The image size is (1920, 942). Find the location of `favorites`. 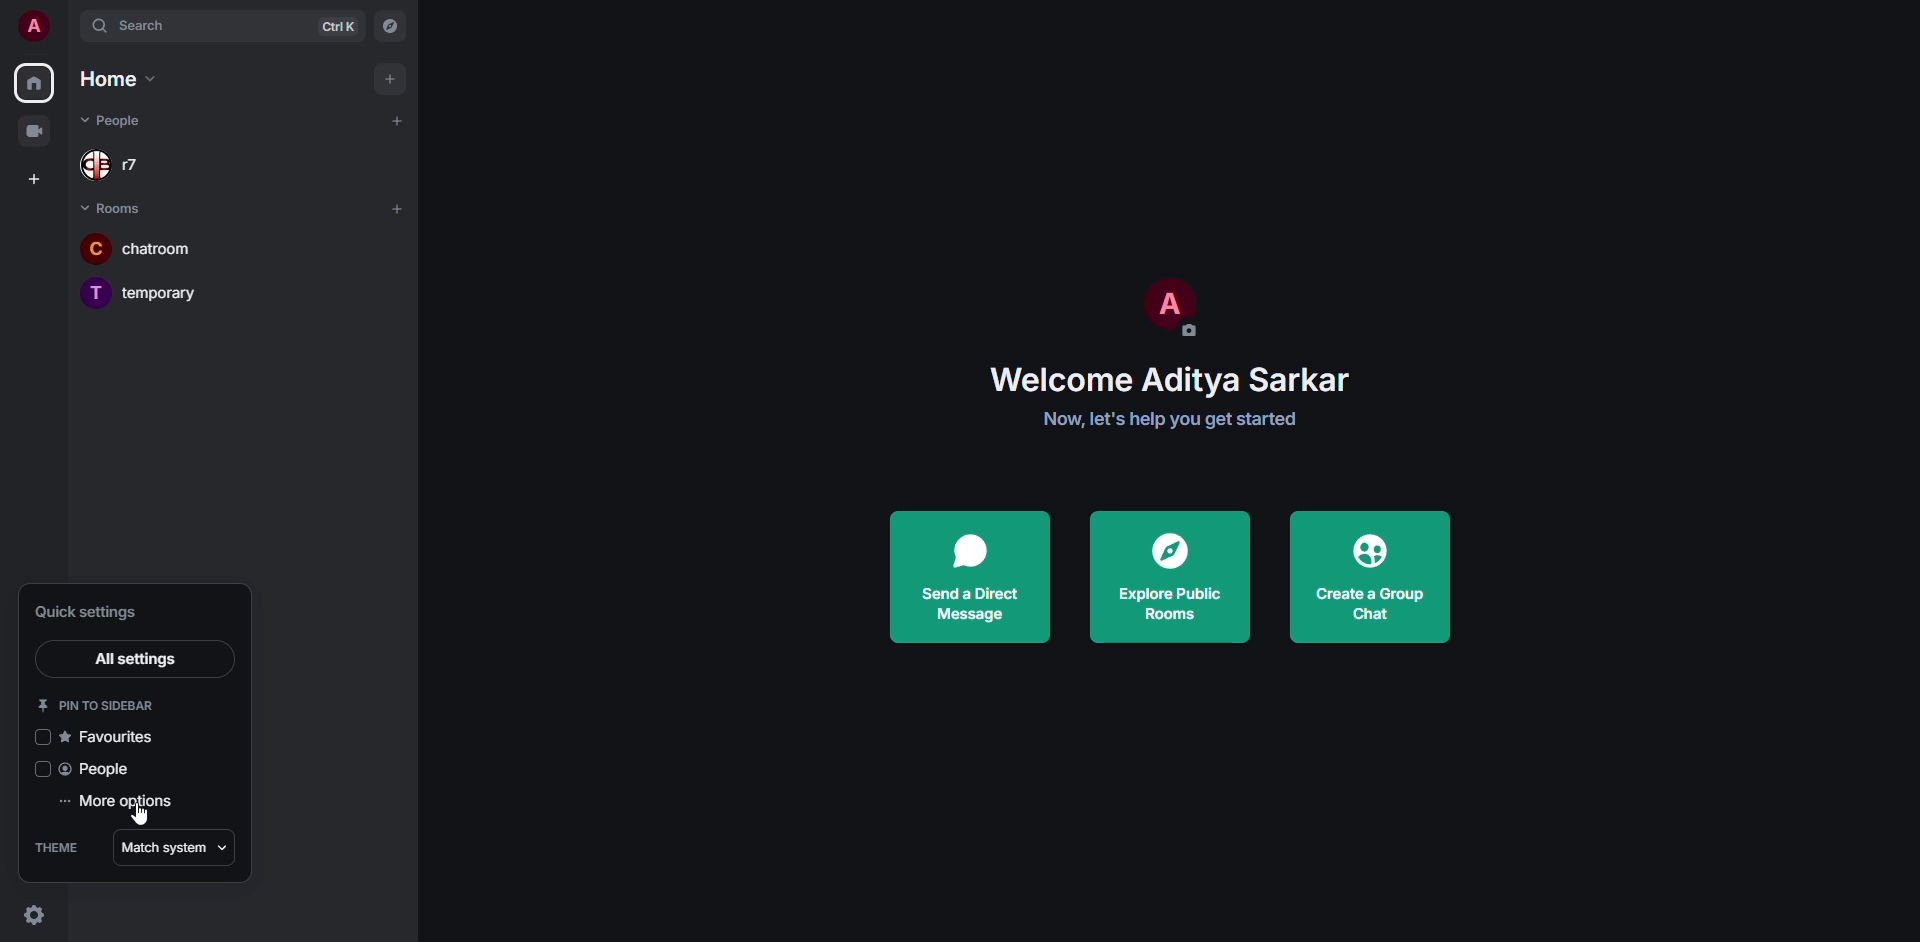

favorites is located at coordinates (114, 737).